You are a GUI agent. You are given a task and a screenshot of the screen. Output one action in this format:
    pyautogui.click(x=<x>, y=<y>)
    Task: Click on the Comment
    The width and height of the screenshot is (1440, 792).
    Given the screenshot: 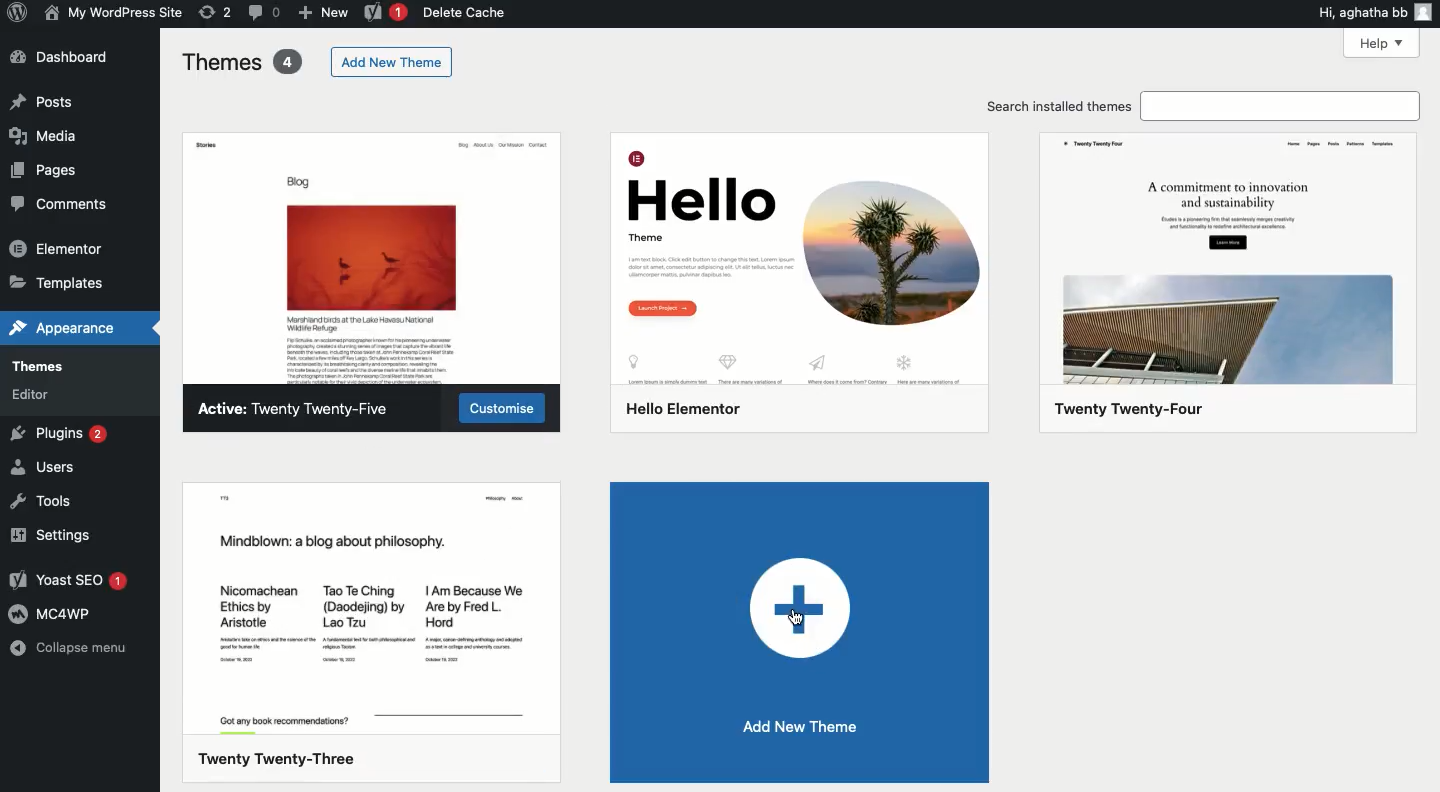 What is the action you would take?
    pyautogui.click(x=60, y=208)
    